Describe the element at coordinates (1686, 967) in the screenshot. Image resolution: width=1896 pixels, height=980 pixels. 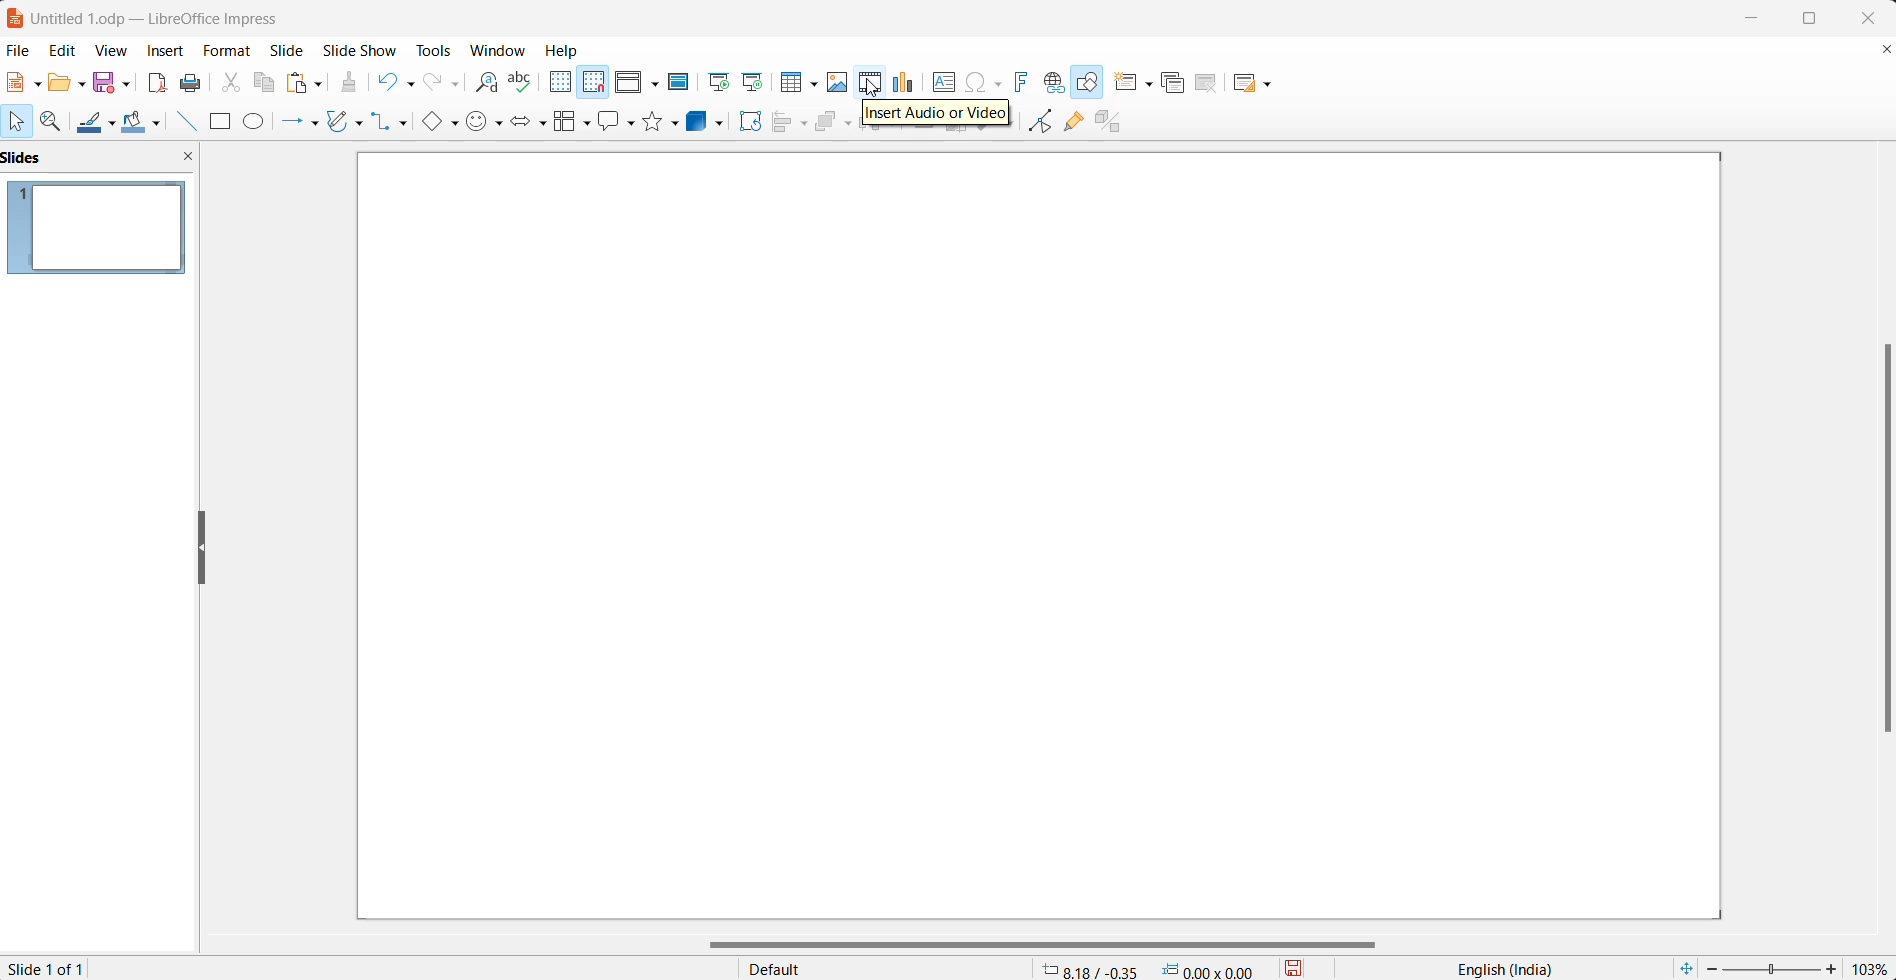
I see `fit current slide to windows` at that location.